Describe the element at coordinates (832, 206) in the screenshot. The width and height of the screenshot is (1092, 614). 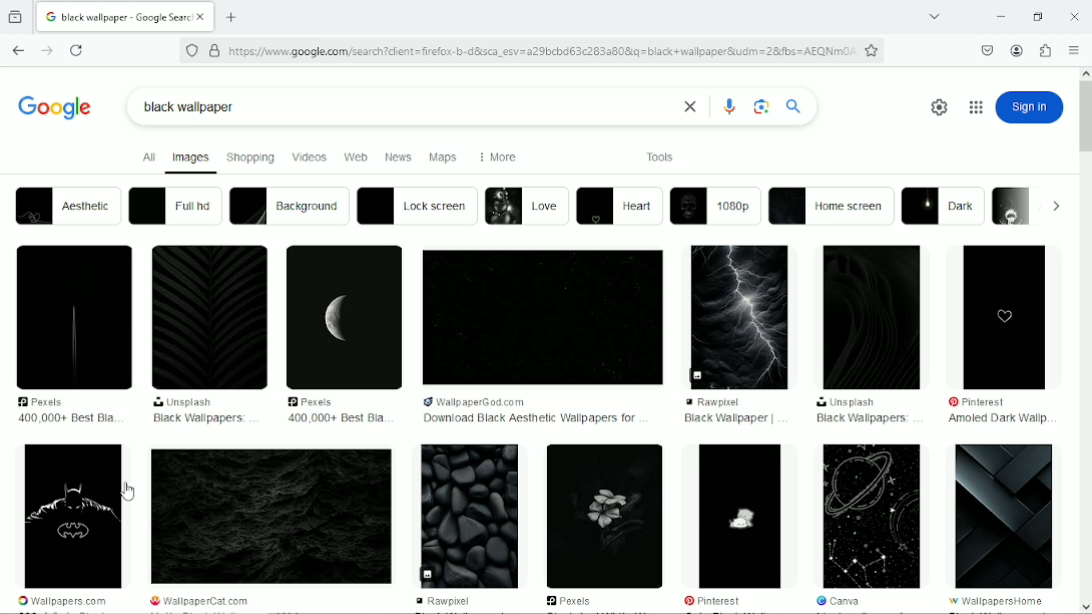
I see `home screen` at that location.